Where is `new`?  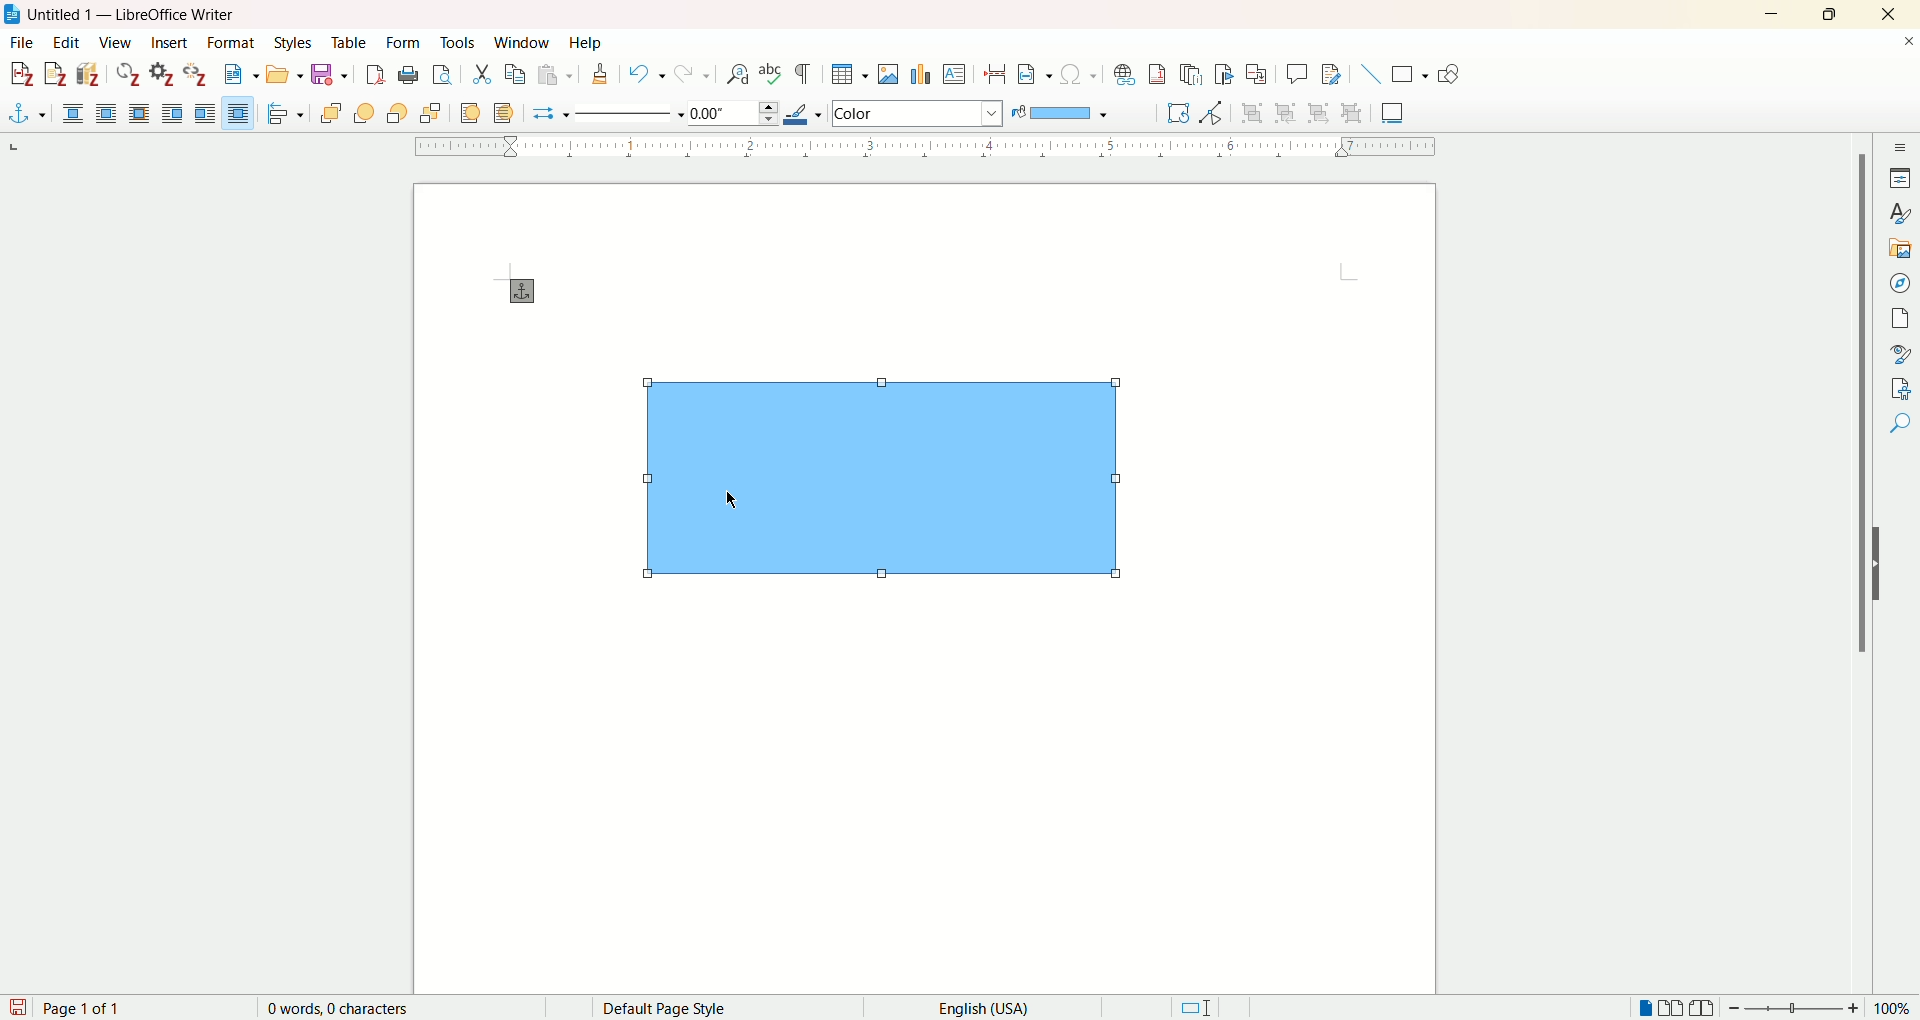
new is located at coordinates (237, 76).